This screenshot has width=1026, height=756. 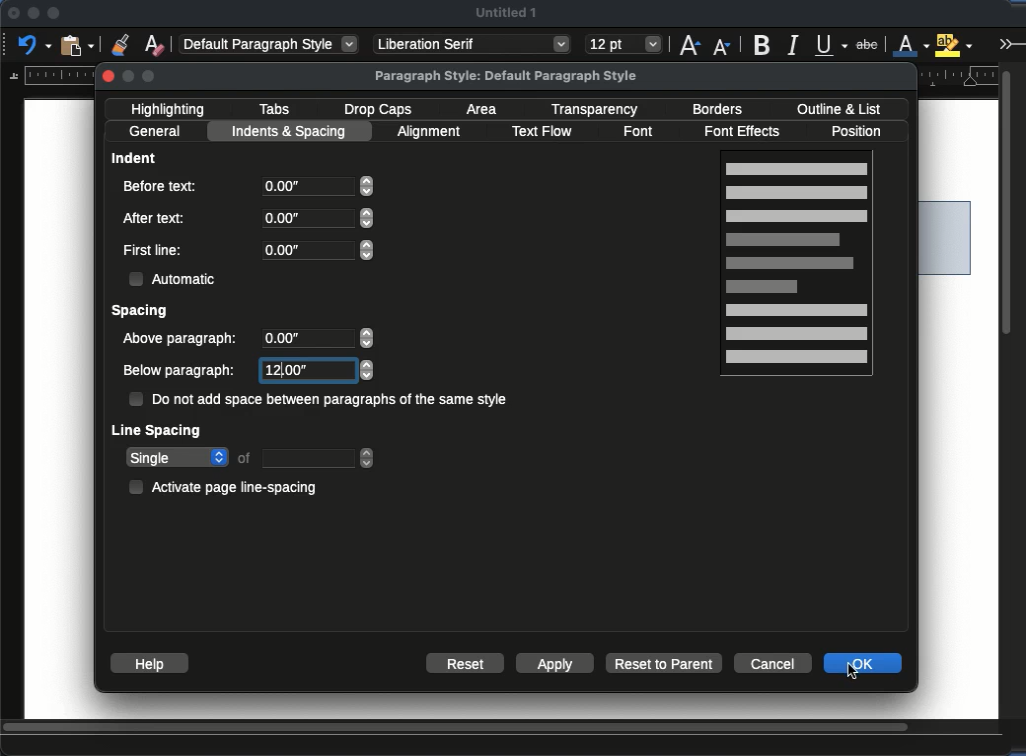 I want to click on italic, so click(x=792, y=46).